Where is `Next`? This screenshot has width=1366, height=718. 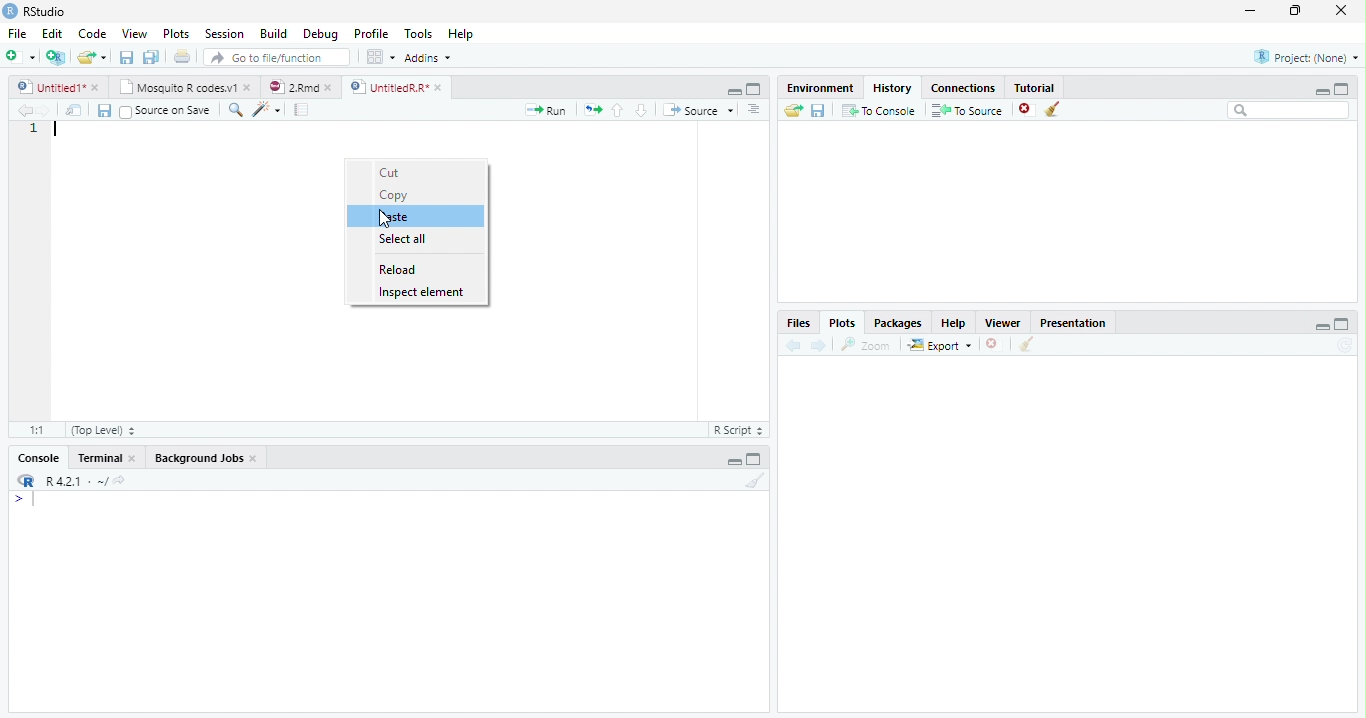
Next is located at coordinates (45, 110).